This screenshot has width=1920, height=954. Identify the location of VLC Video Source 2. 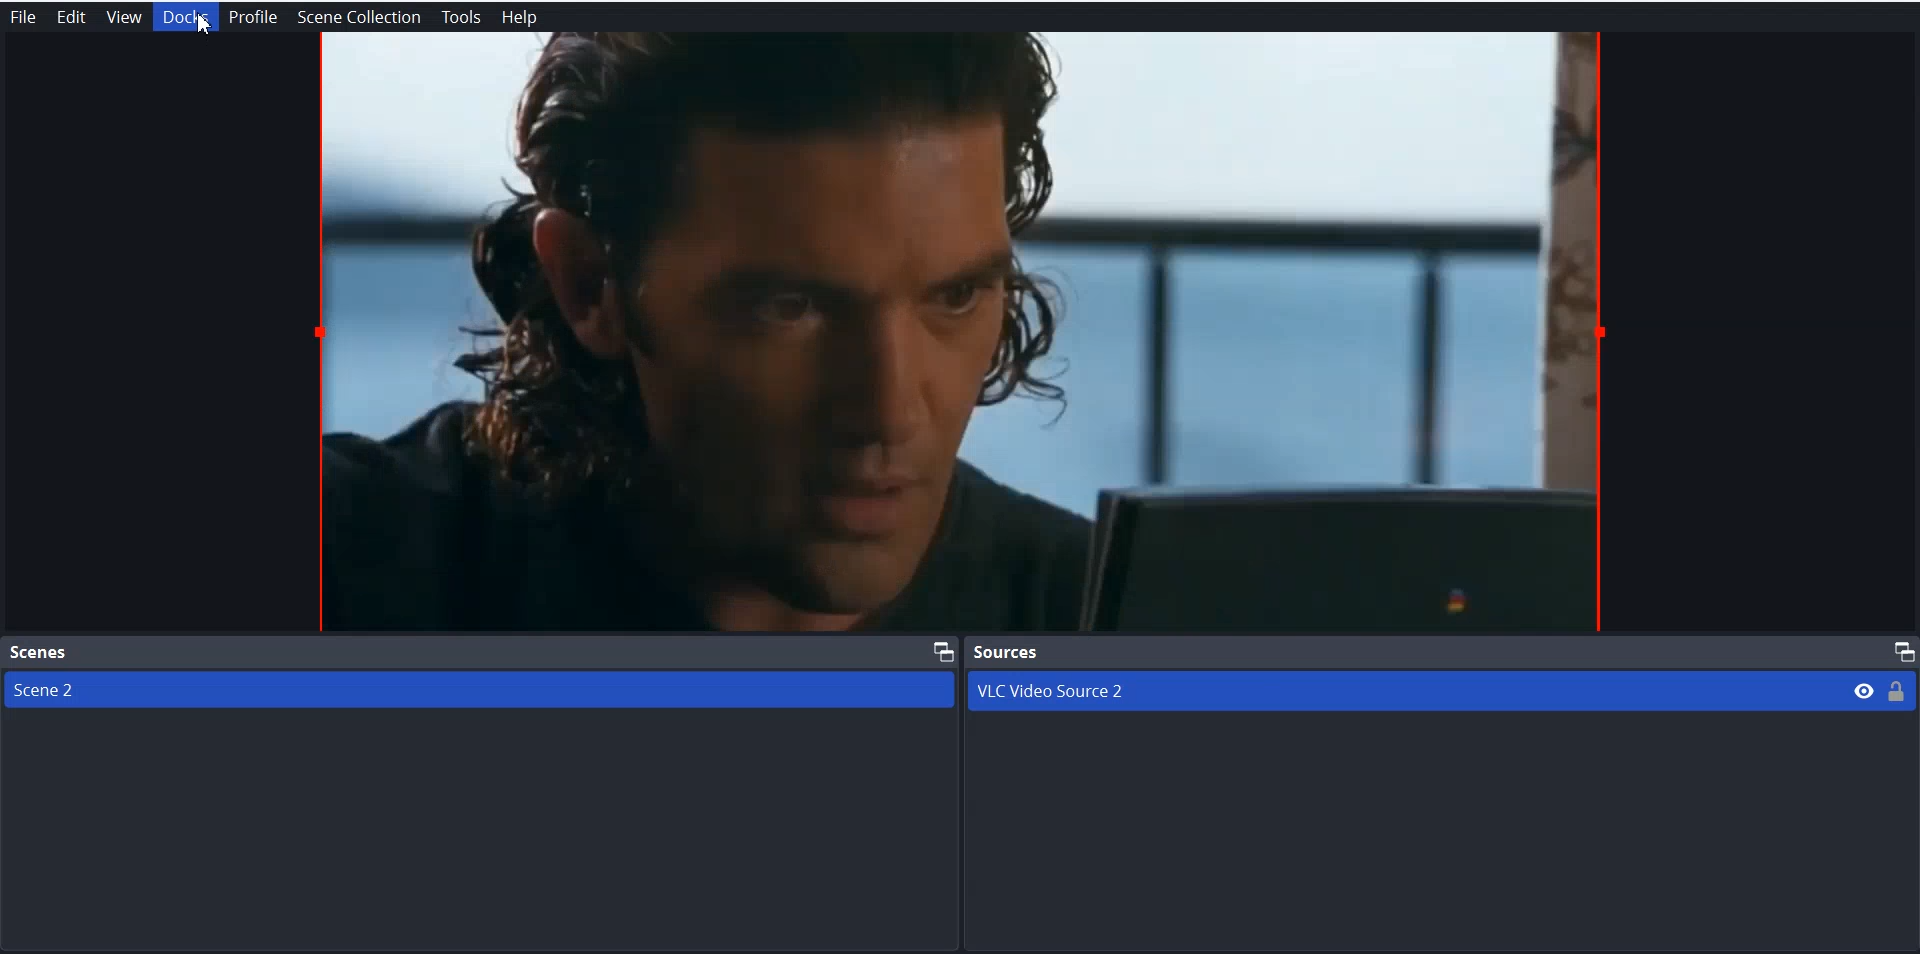
(1076, 691).